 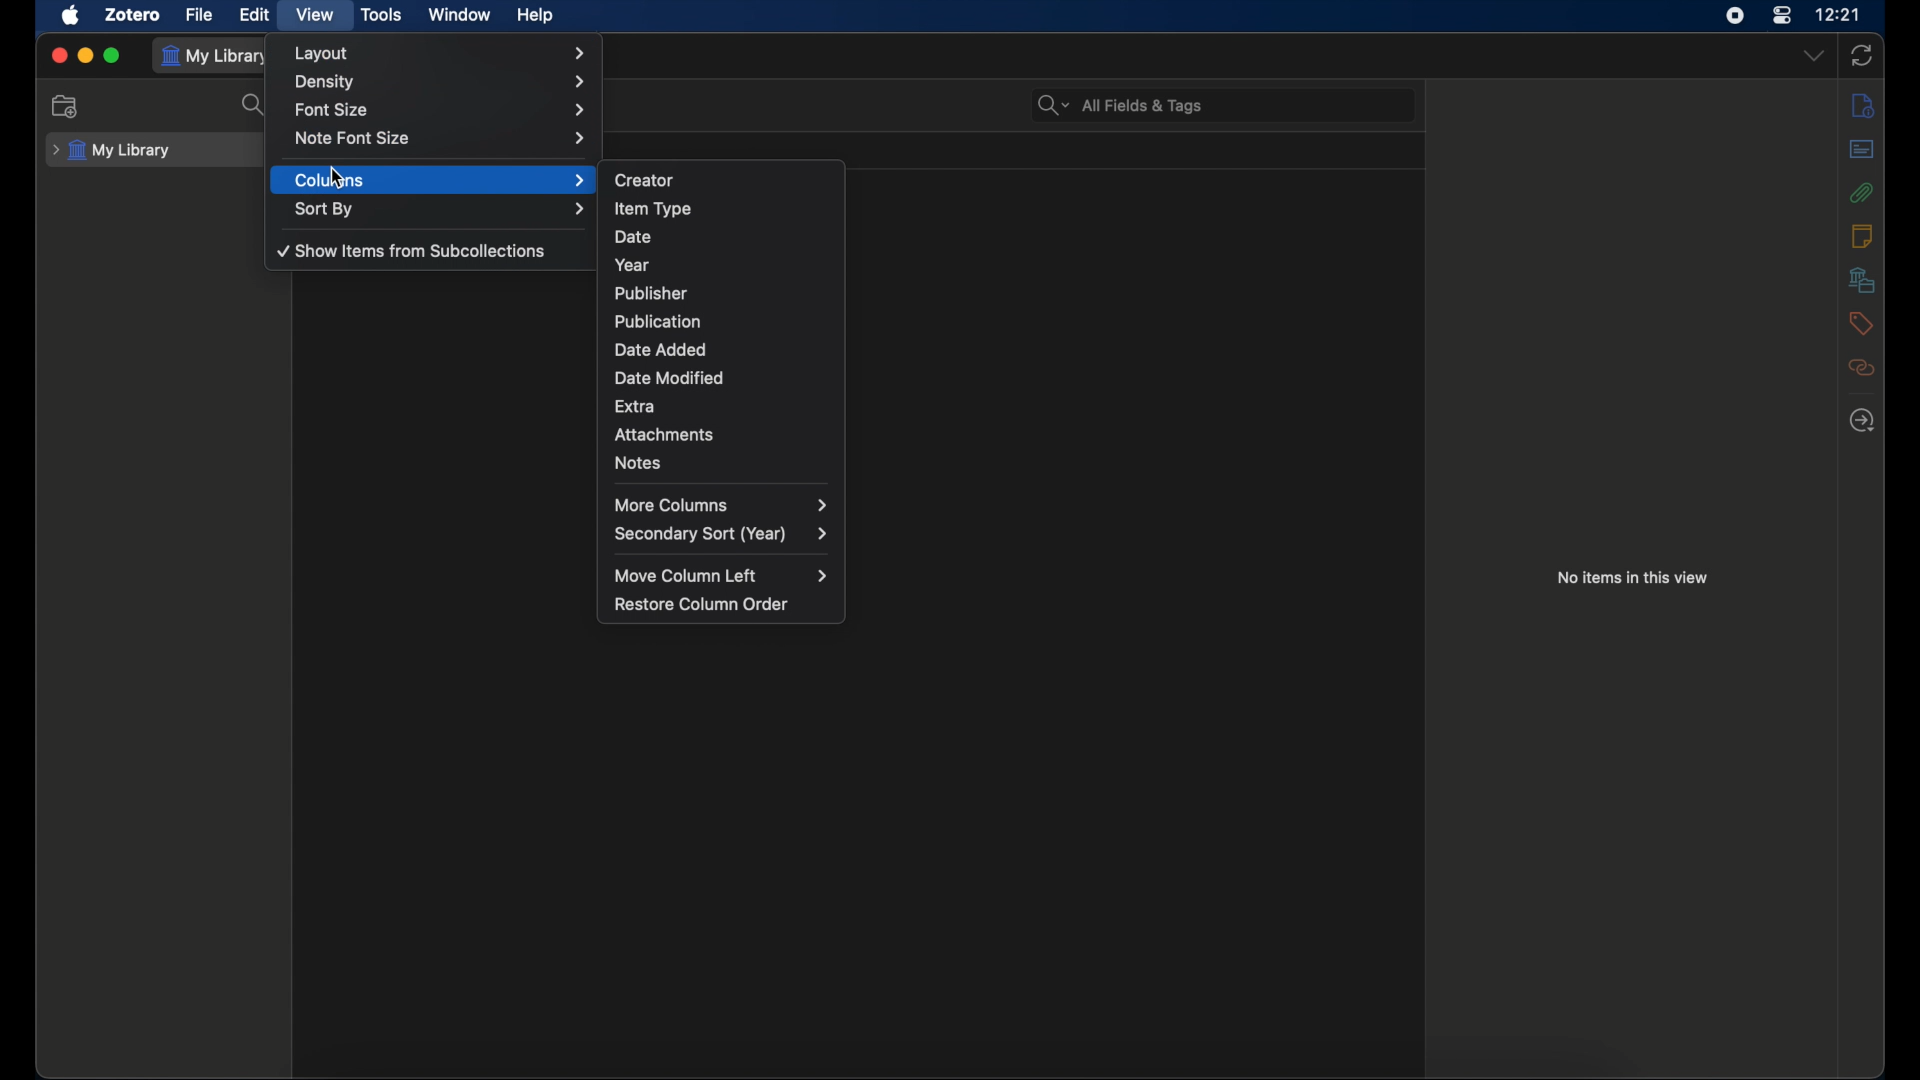 I want to click on search, so click(x=254, y=106).